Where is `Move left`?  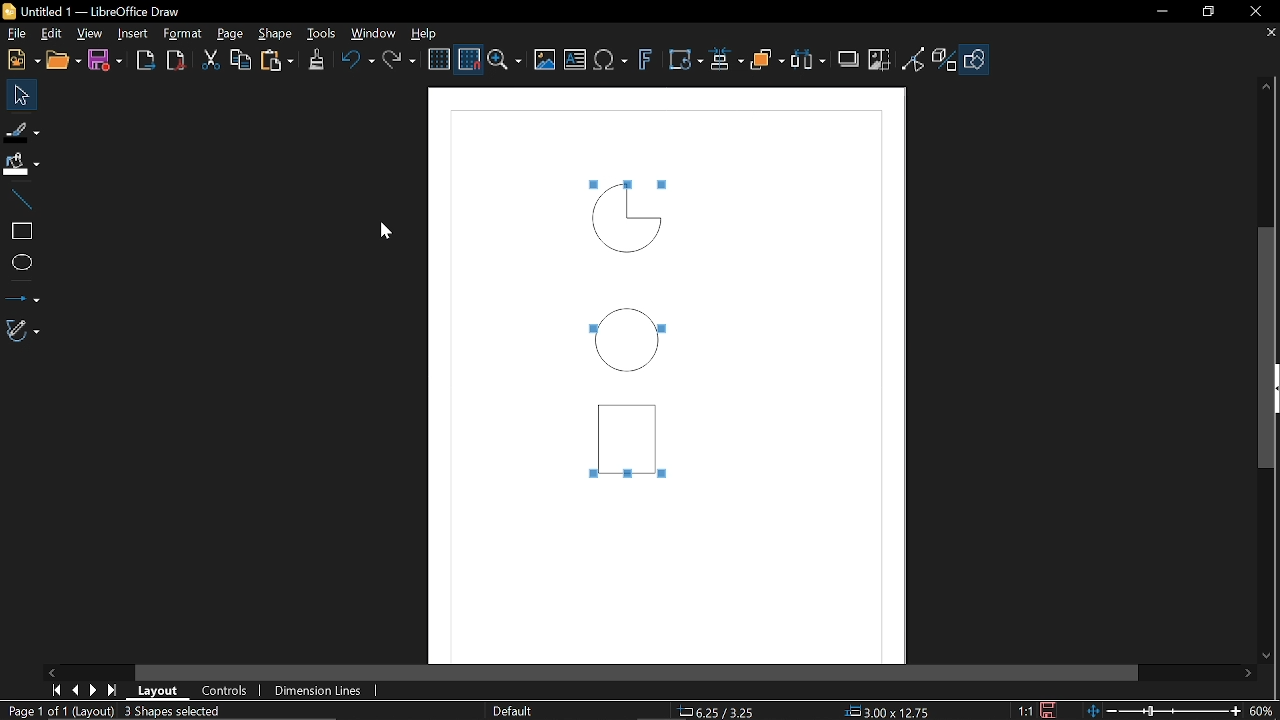 Move left is located at coordinates (51, 671).